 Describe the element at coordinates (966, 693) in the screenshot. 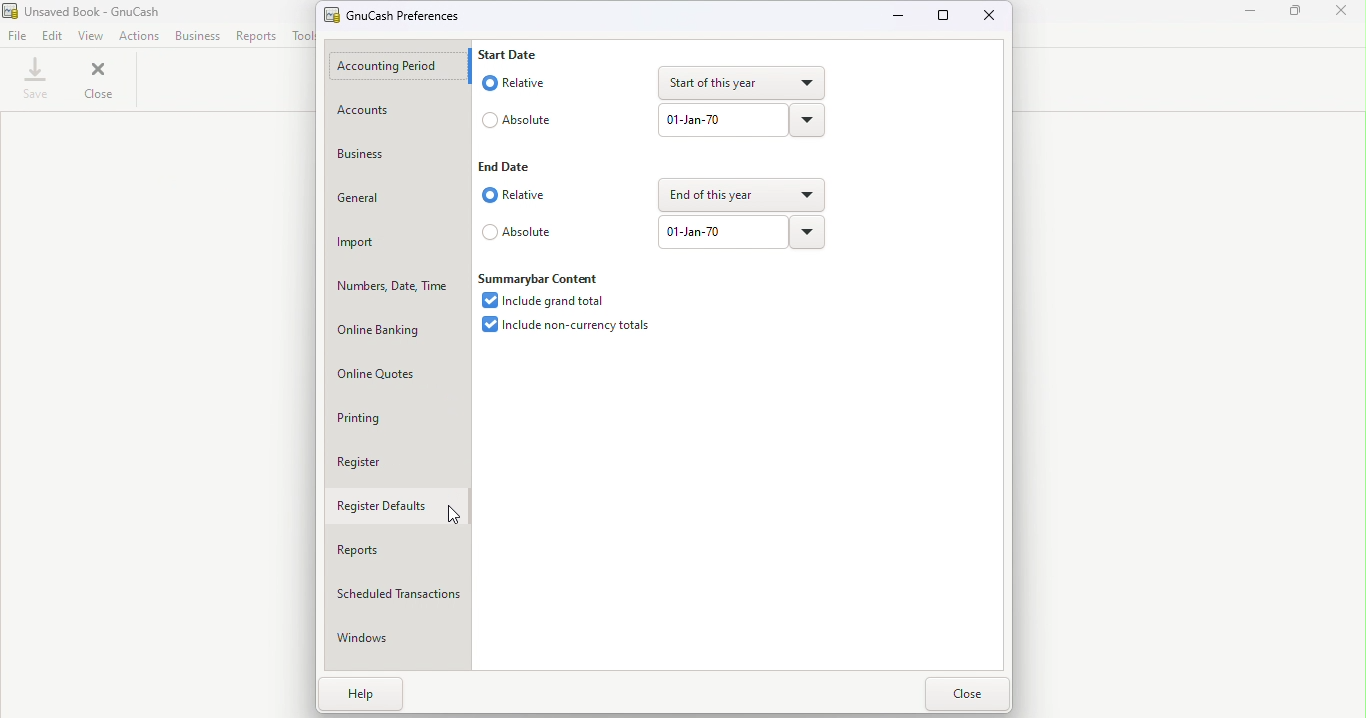

I see `close` at that location.